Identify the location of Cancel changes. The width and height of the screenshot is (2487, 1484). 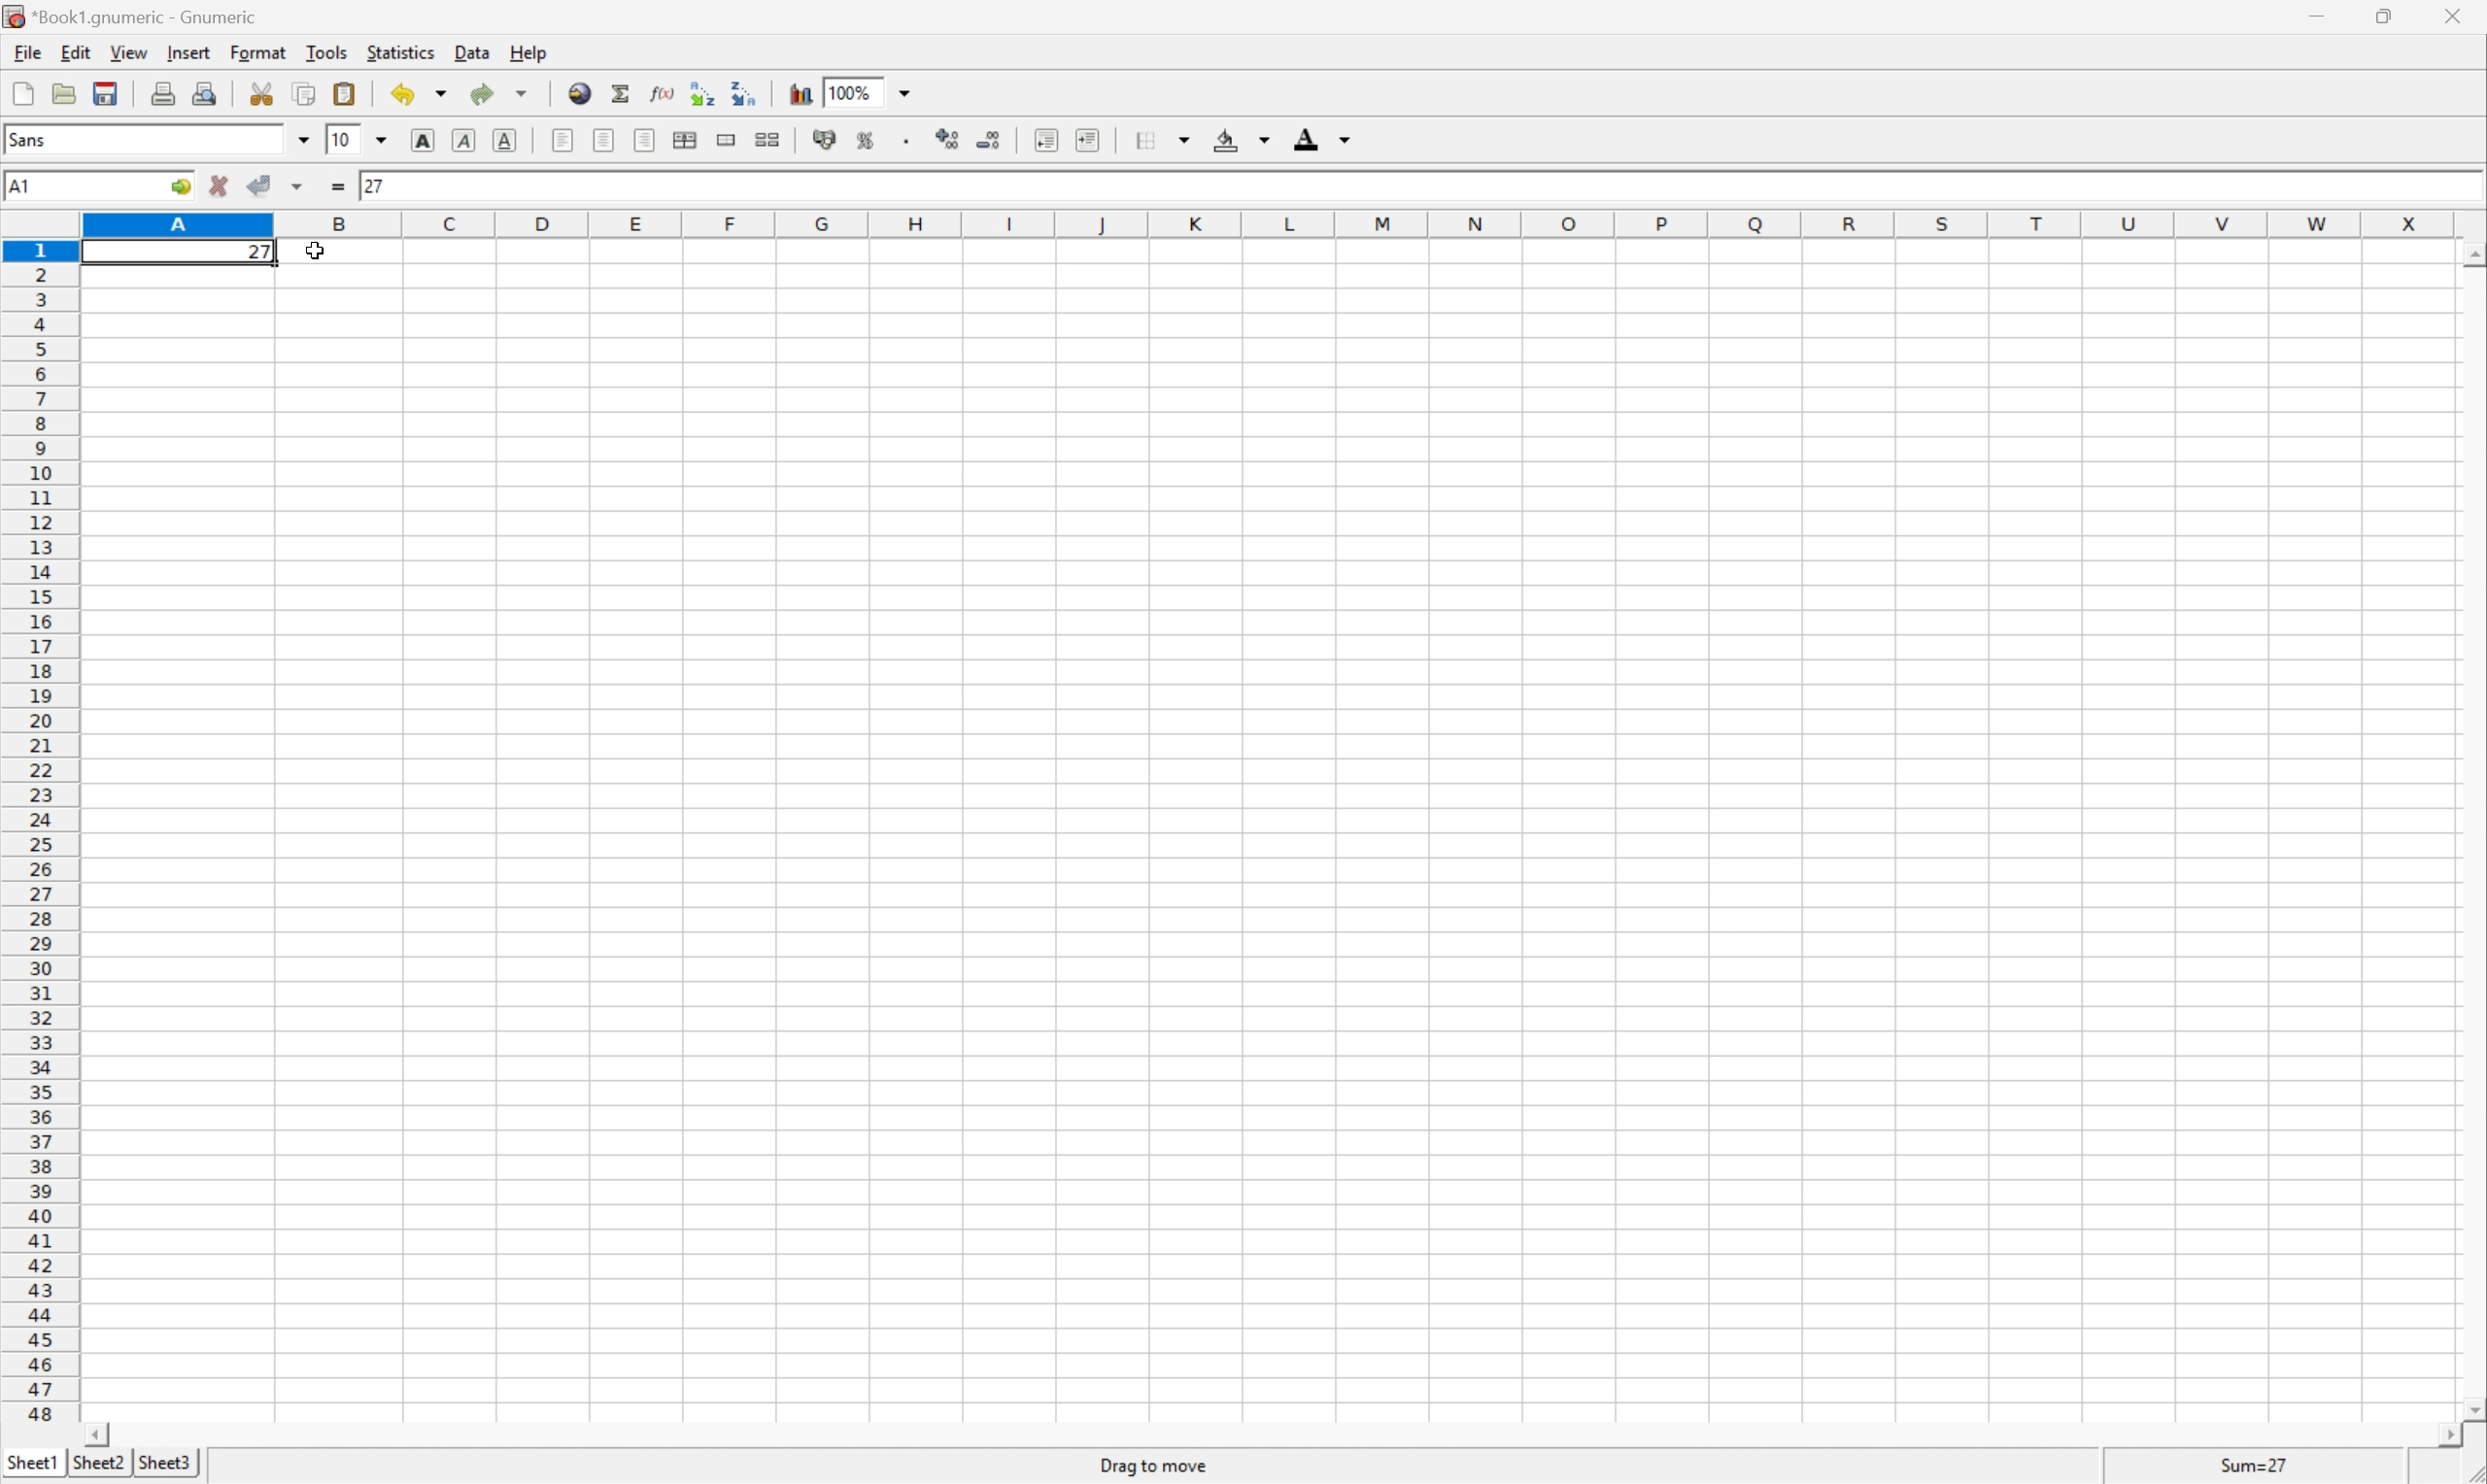
(222, 184).